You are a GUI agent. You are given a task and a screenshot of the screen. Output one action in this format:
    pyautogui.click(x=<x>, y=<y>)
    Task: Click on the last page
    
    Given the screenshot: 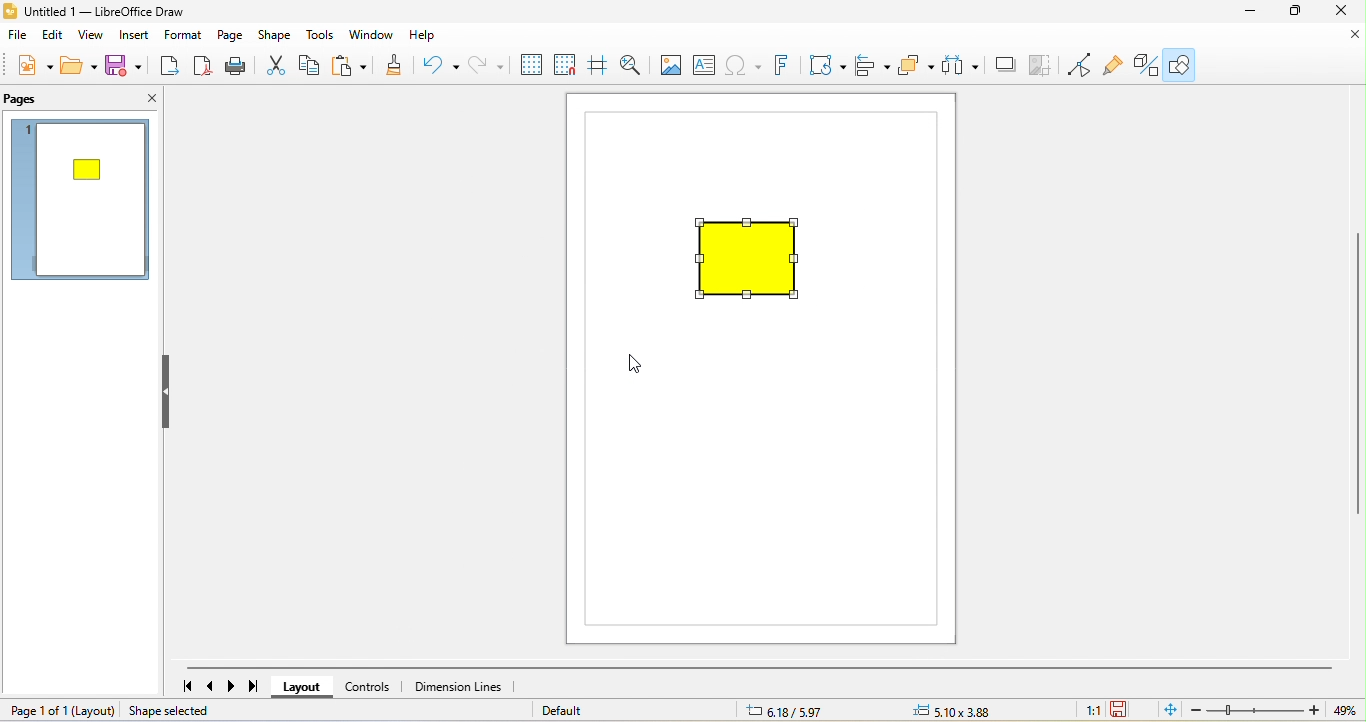 What is the action you would take?
    pyautogui.click(x=258, y=687)
    